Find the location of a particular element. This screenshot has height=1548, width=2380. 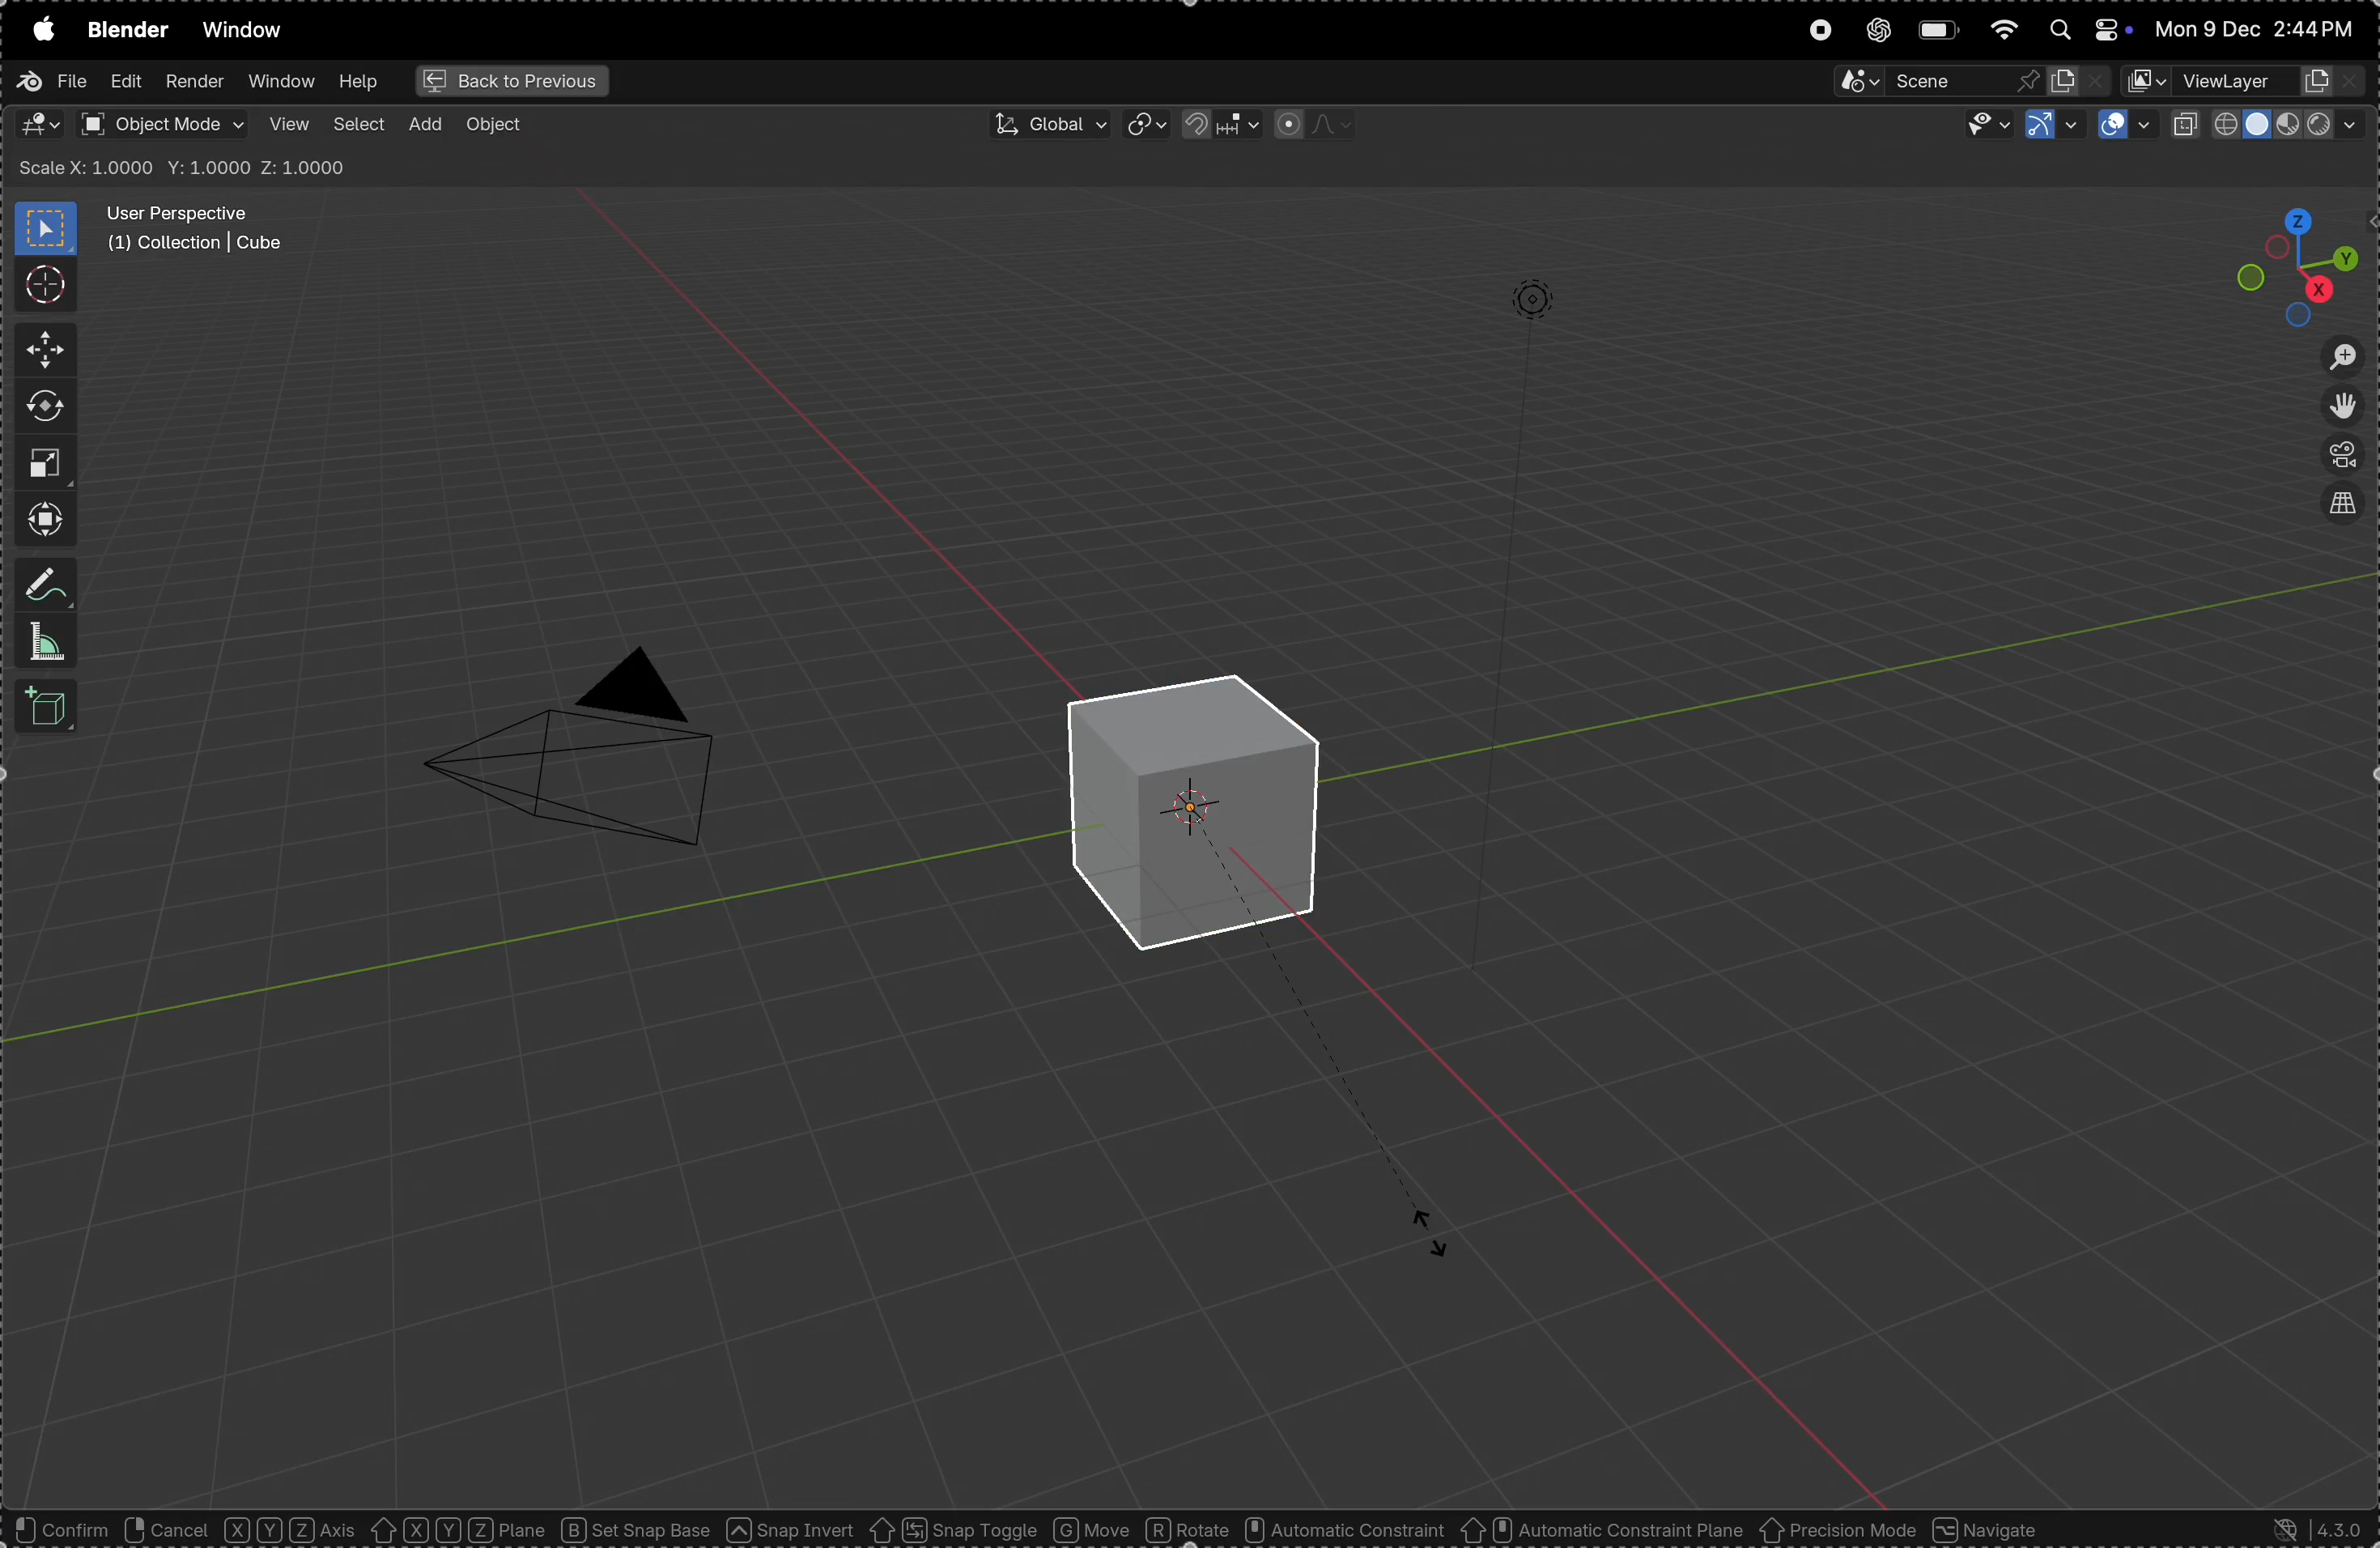

show gimzo is located at coordinates (2050, 123).